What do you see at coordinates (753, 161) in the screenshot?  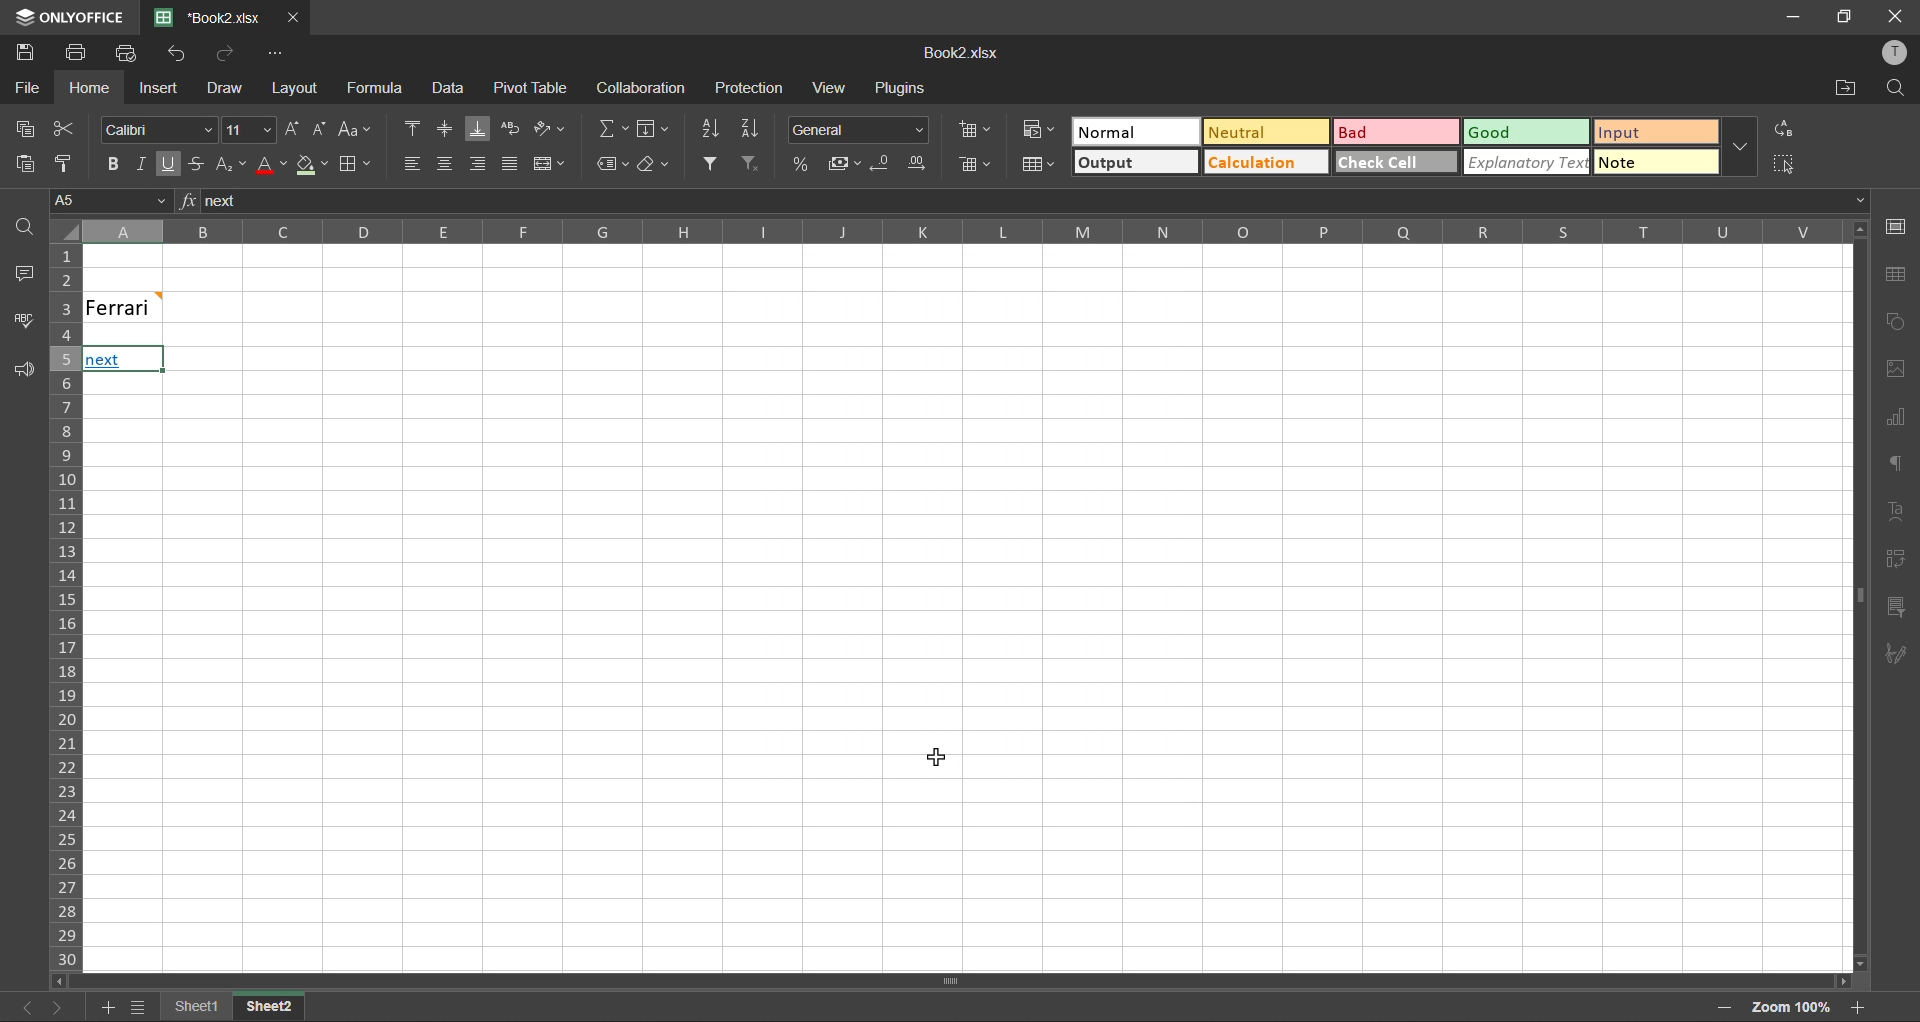 I see `clear filter` at bounding box center [753, 161].